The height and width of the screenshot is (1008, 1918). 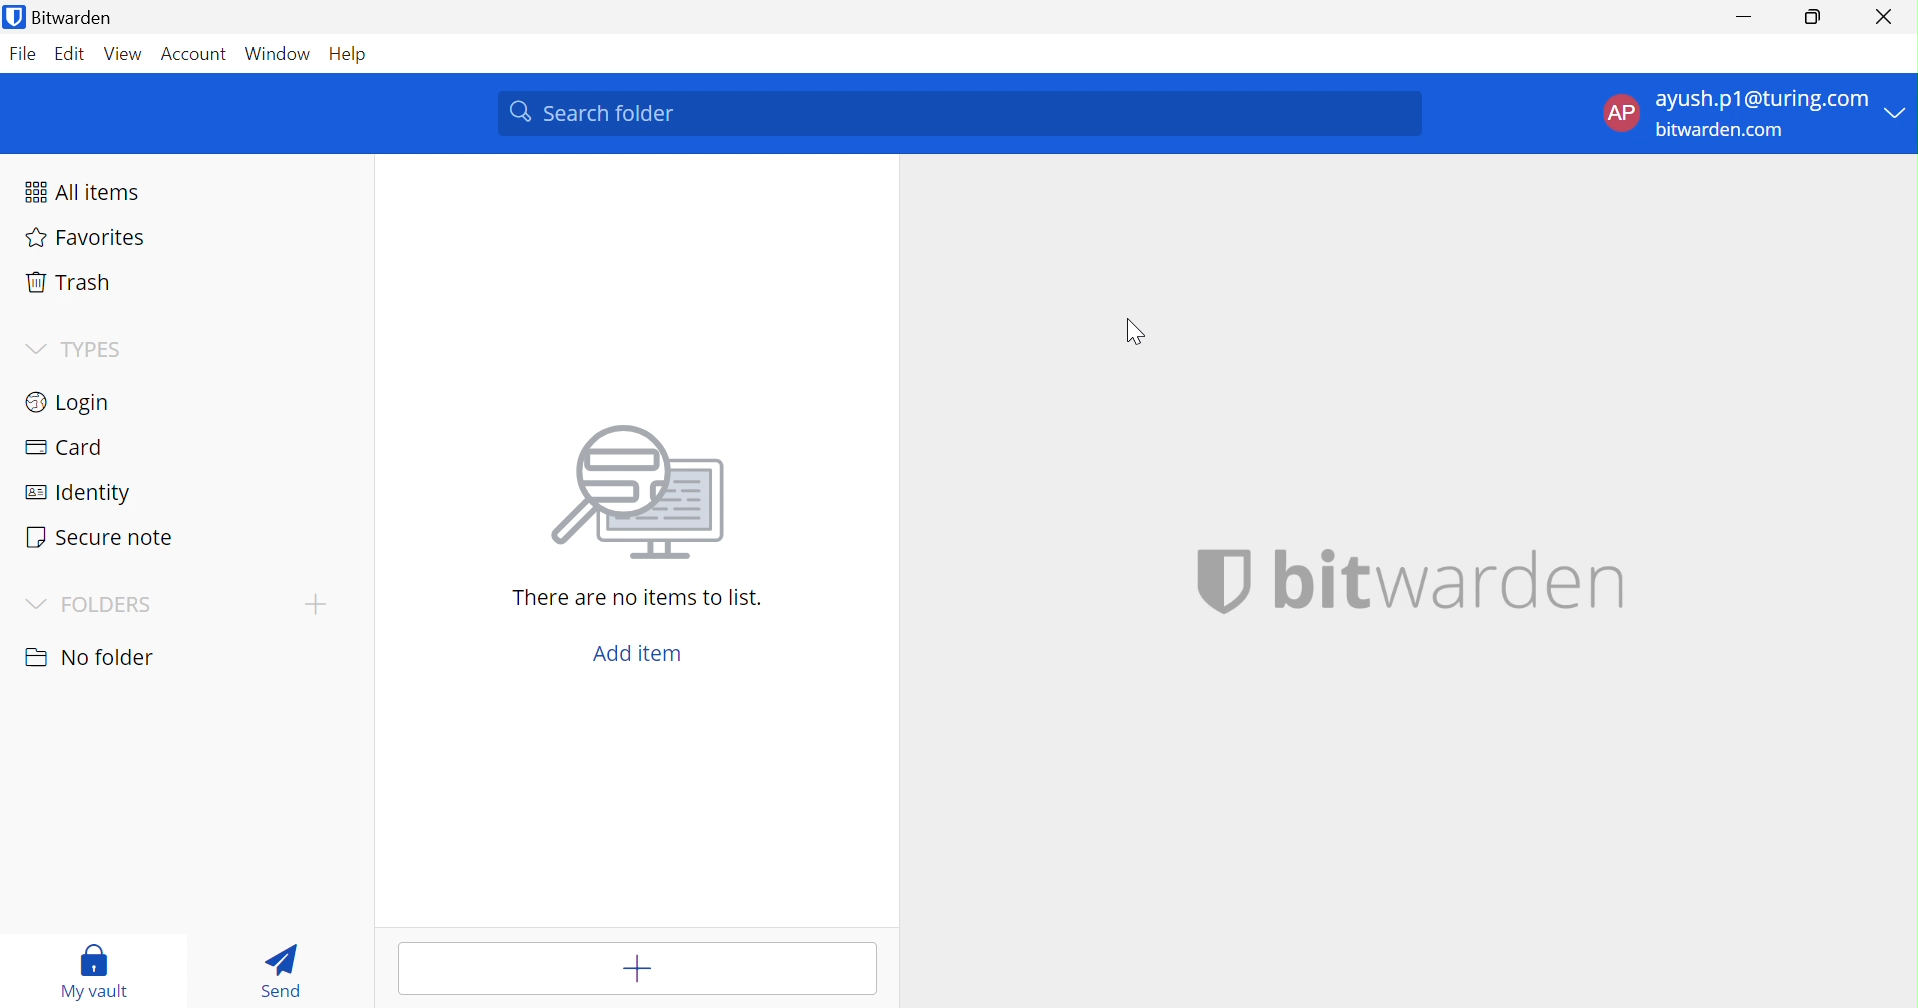 What do you see at coordinates (99, 538) in the screenshot?
I see `Secure note` at bounding box center [99, 538].